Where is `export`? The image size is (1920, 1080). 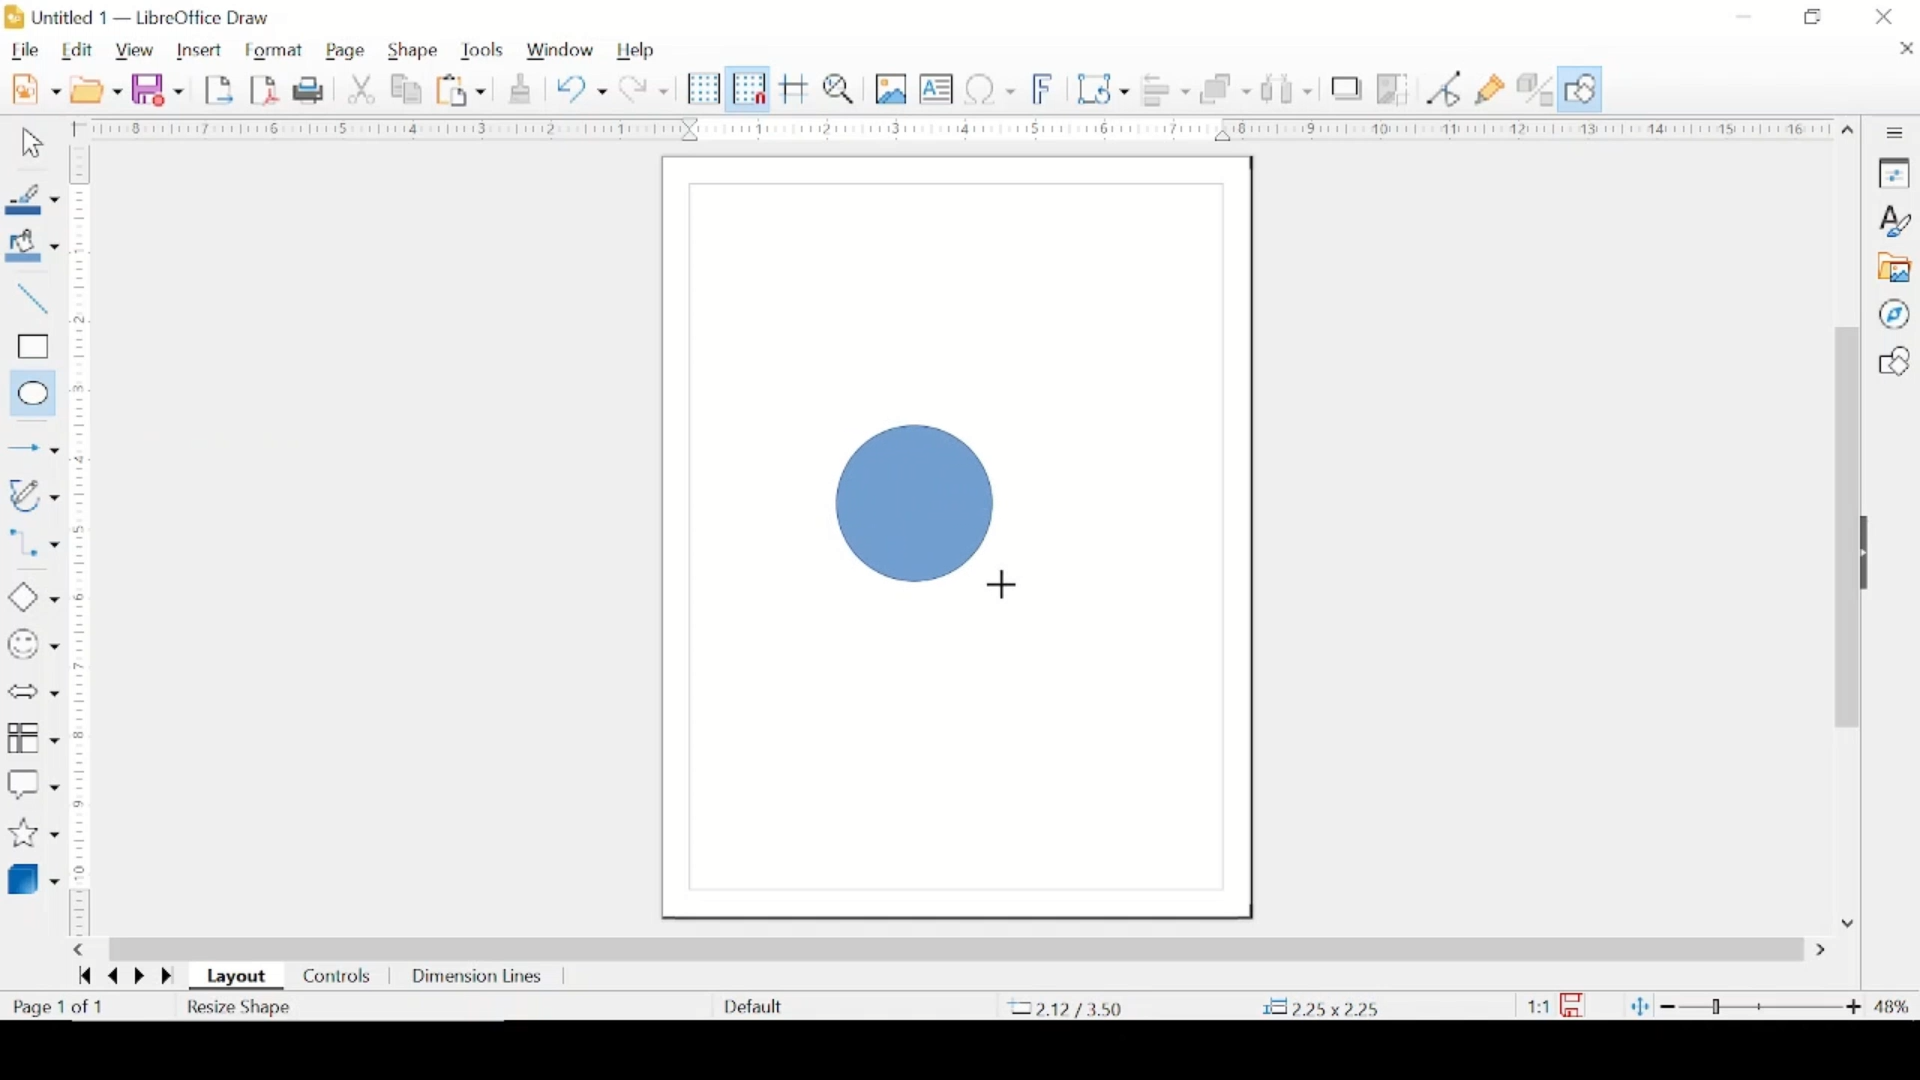
export is located at coordinates (221, 89).